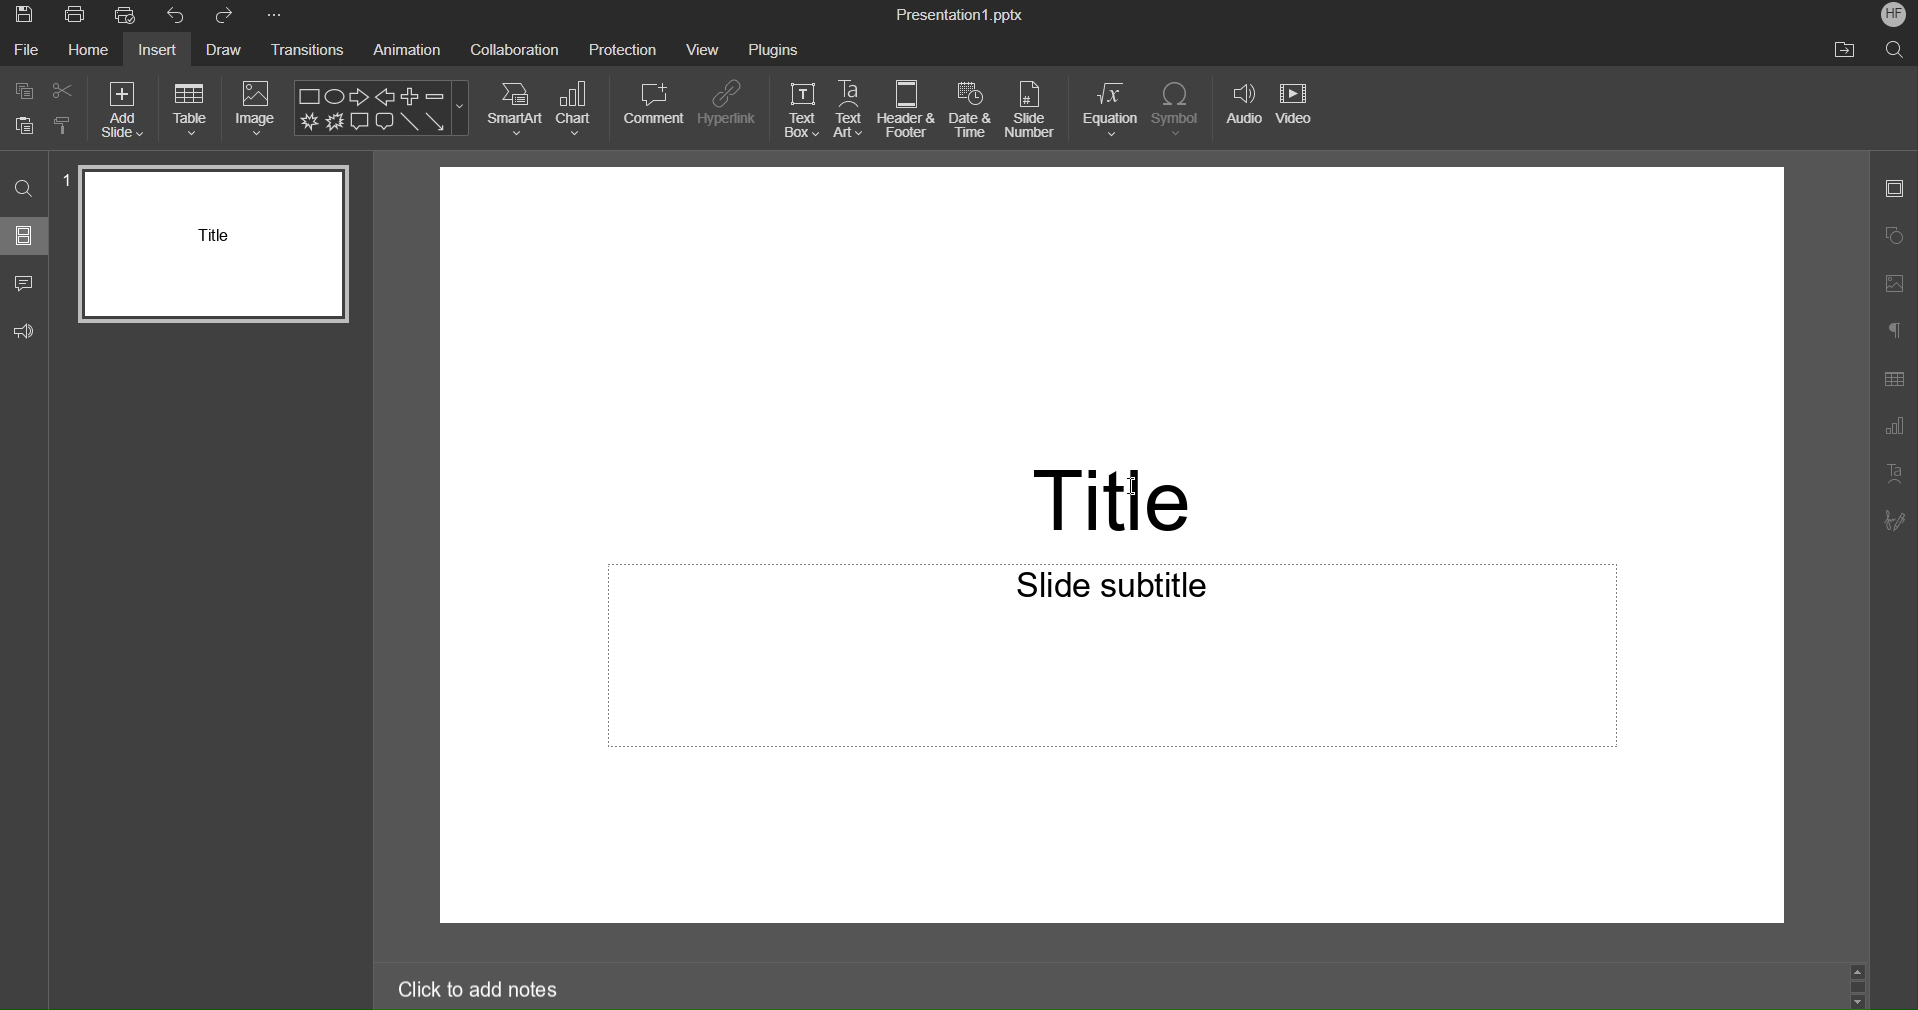 The width and height of the screenshot is (1918, 1010). Describe the element at coordinates (1031, 112) in the screenshot. I see `Slide Number` at that location.